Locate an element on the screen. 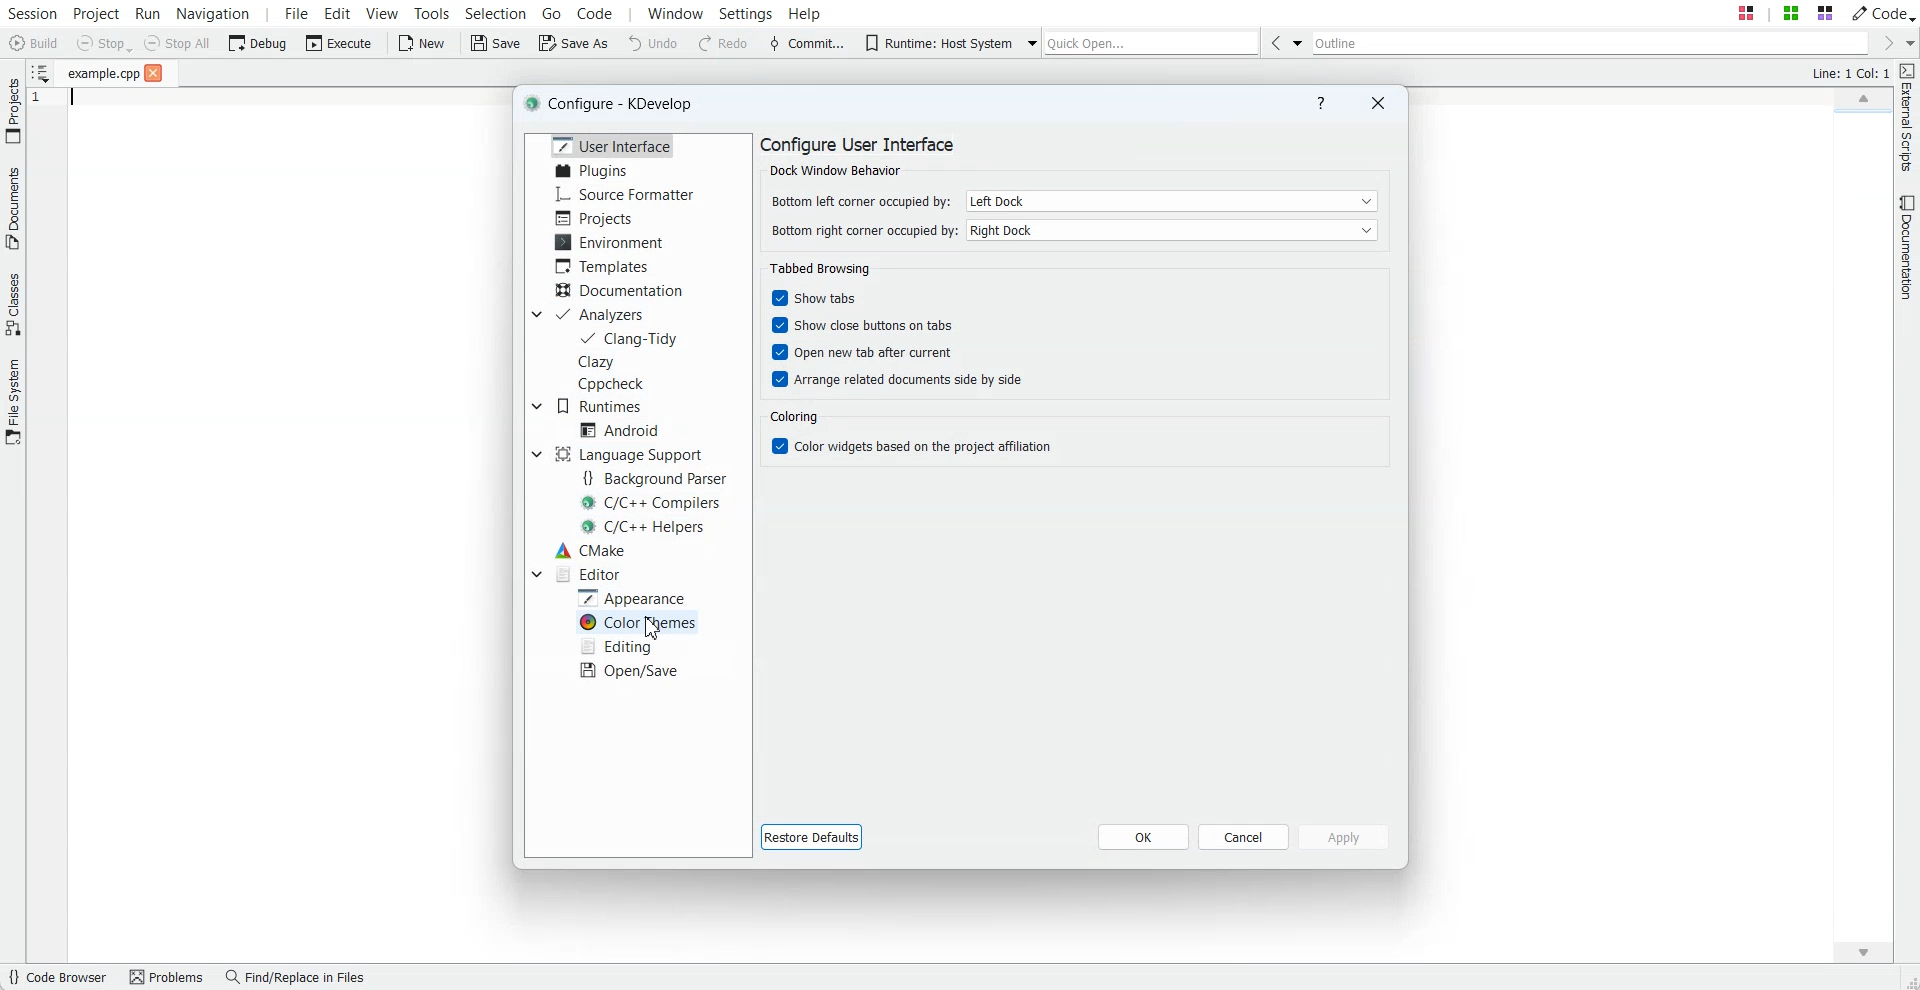 This screenshot has width=1920, height=990. CppCheck is located at coordinates (615, 384).